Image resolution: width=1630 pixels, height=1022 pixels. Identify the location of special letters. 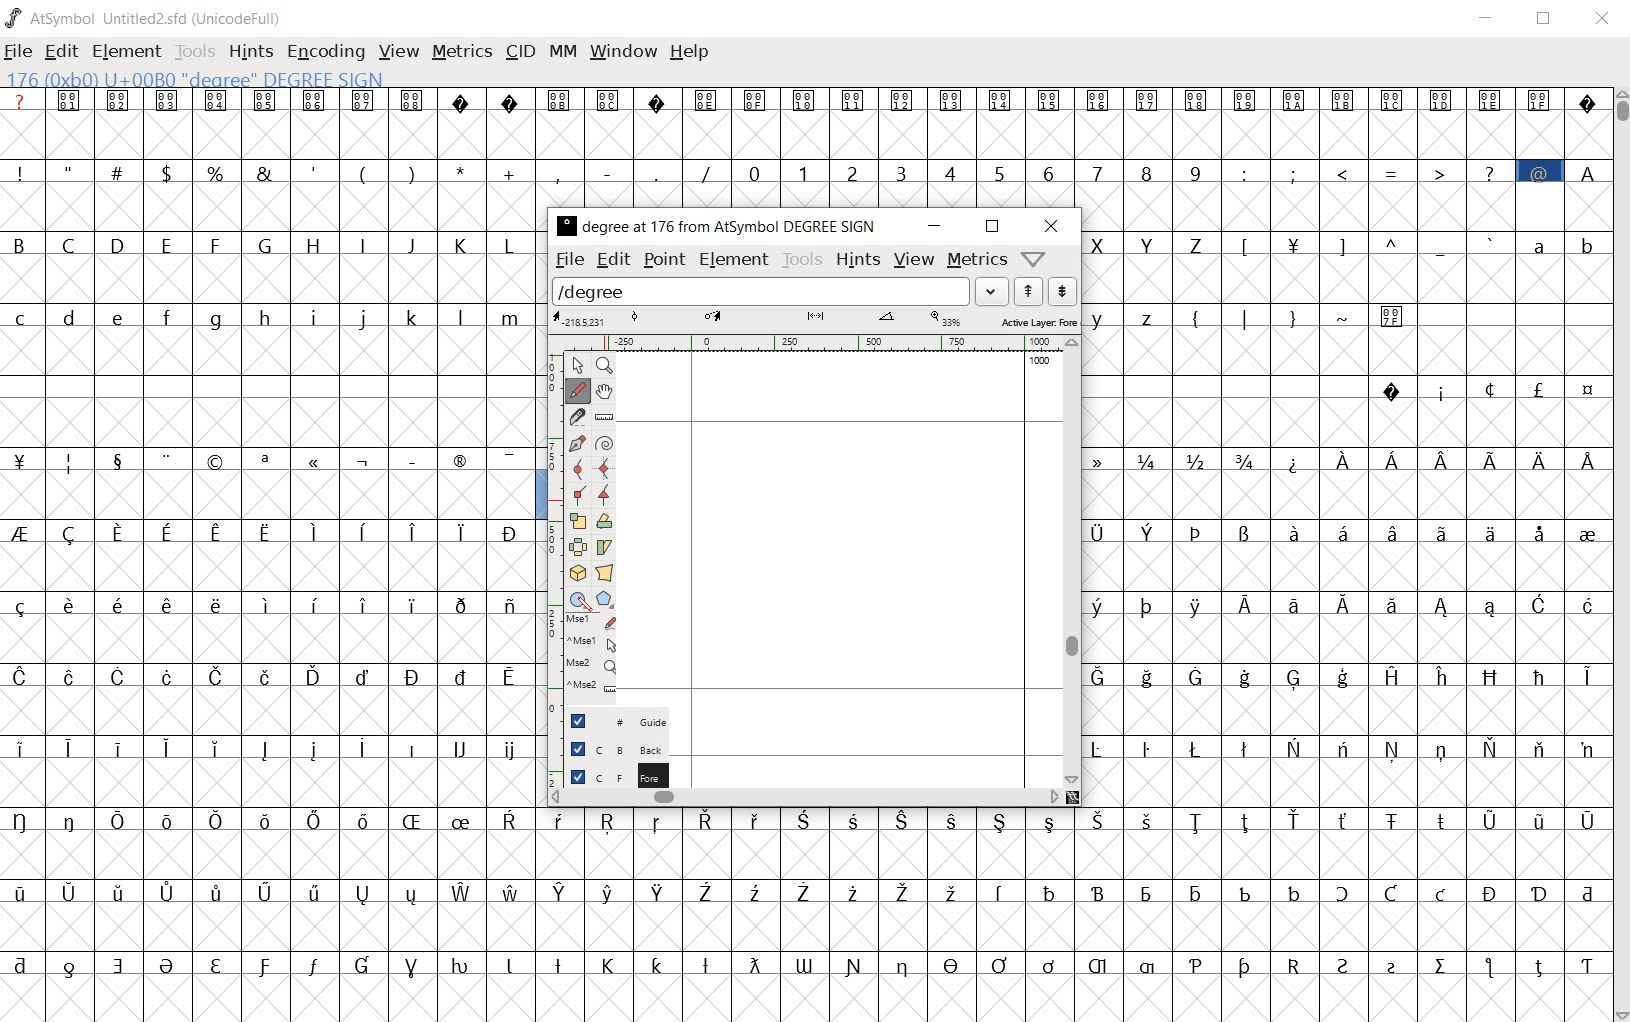
(273, 529).